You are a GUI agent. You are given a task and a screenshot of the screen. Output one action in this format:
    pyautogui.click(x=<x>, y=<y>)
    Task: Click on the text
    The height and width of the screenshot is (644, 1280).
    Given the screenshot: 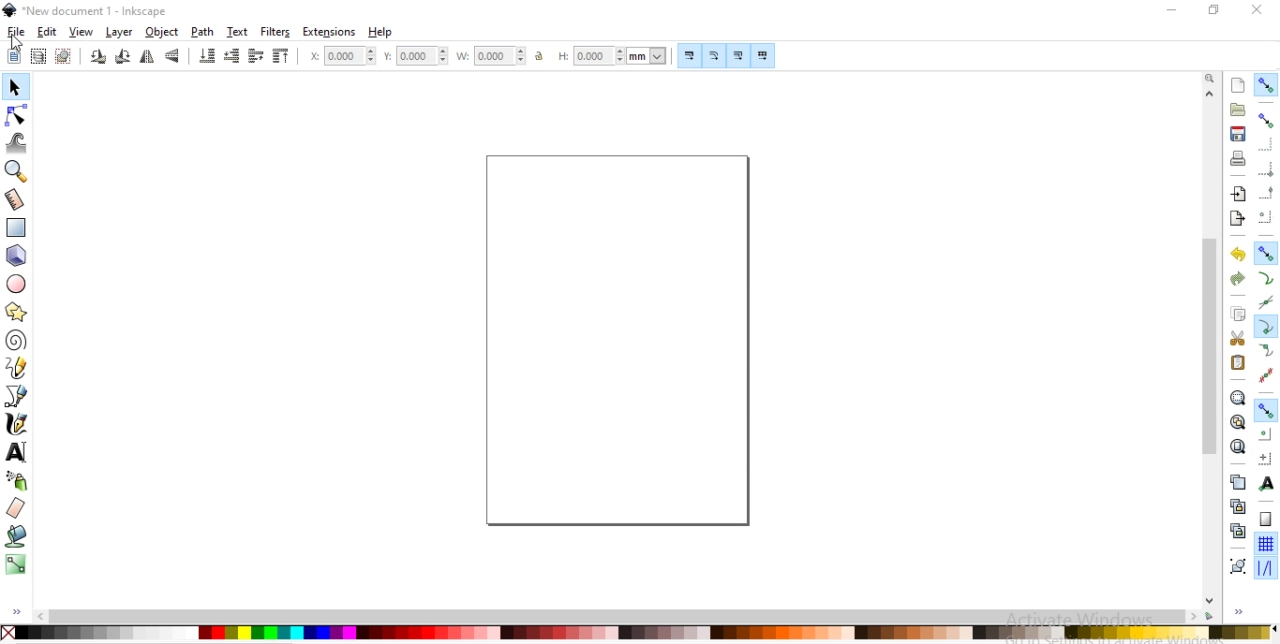 What is the action you would take?
    pyautogui.click(x=239, y=32)
    